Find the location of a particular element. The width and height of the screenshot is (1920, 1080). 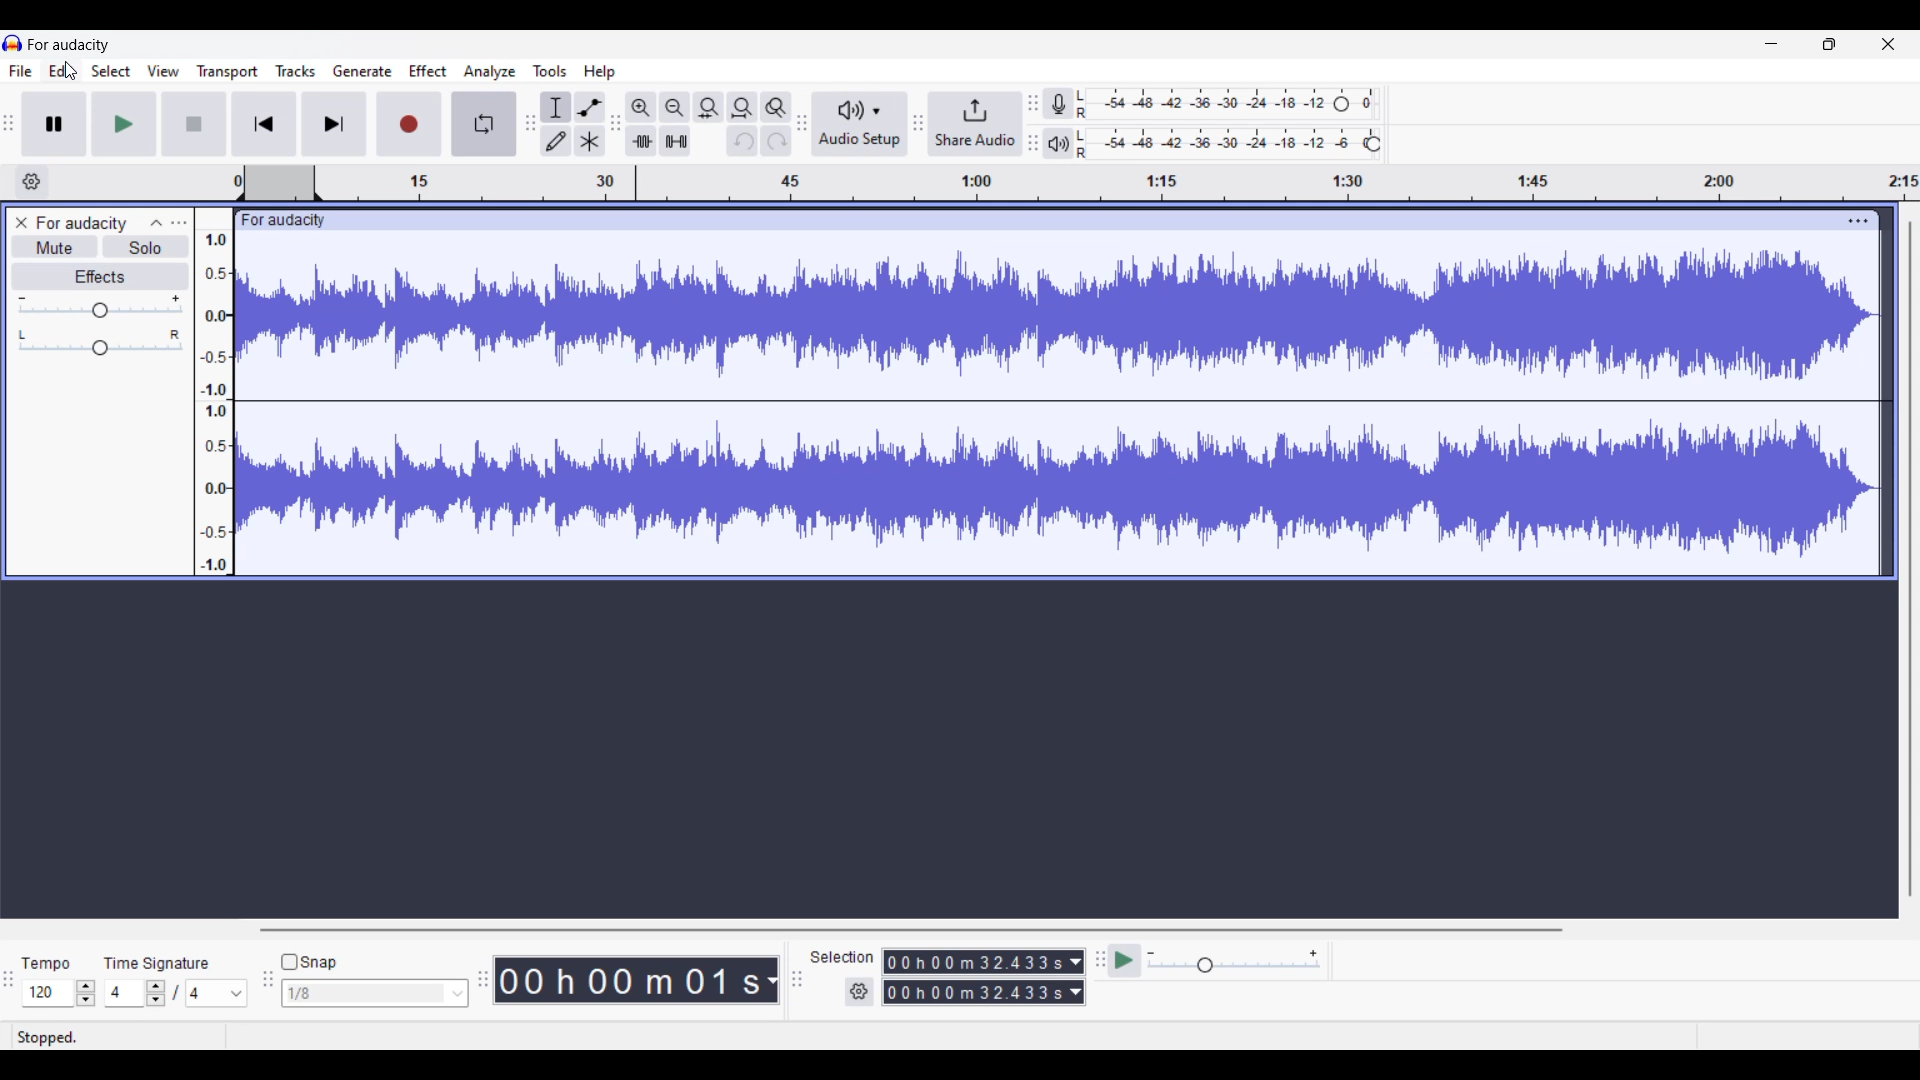

Project name is located at coordinates (69, 44).